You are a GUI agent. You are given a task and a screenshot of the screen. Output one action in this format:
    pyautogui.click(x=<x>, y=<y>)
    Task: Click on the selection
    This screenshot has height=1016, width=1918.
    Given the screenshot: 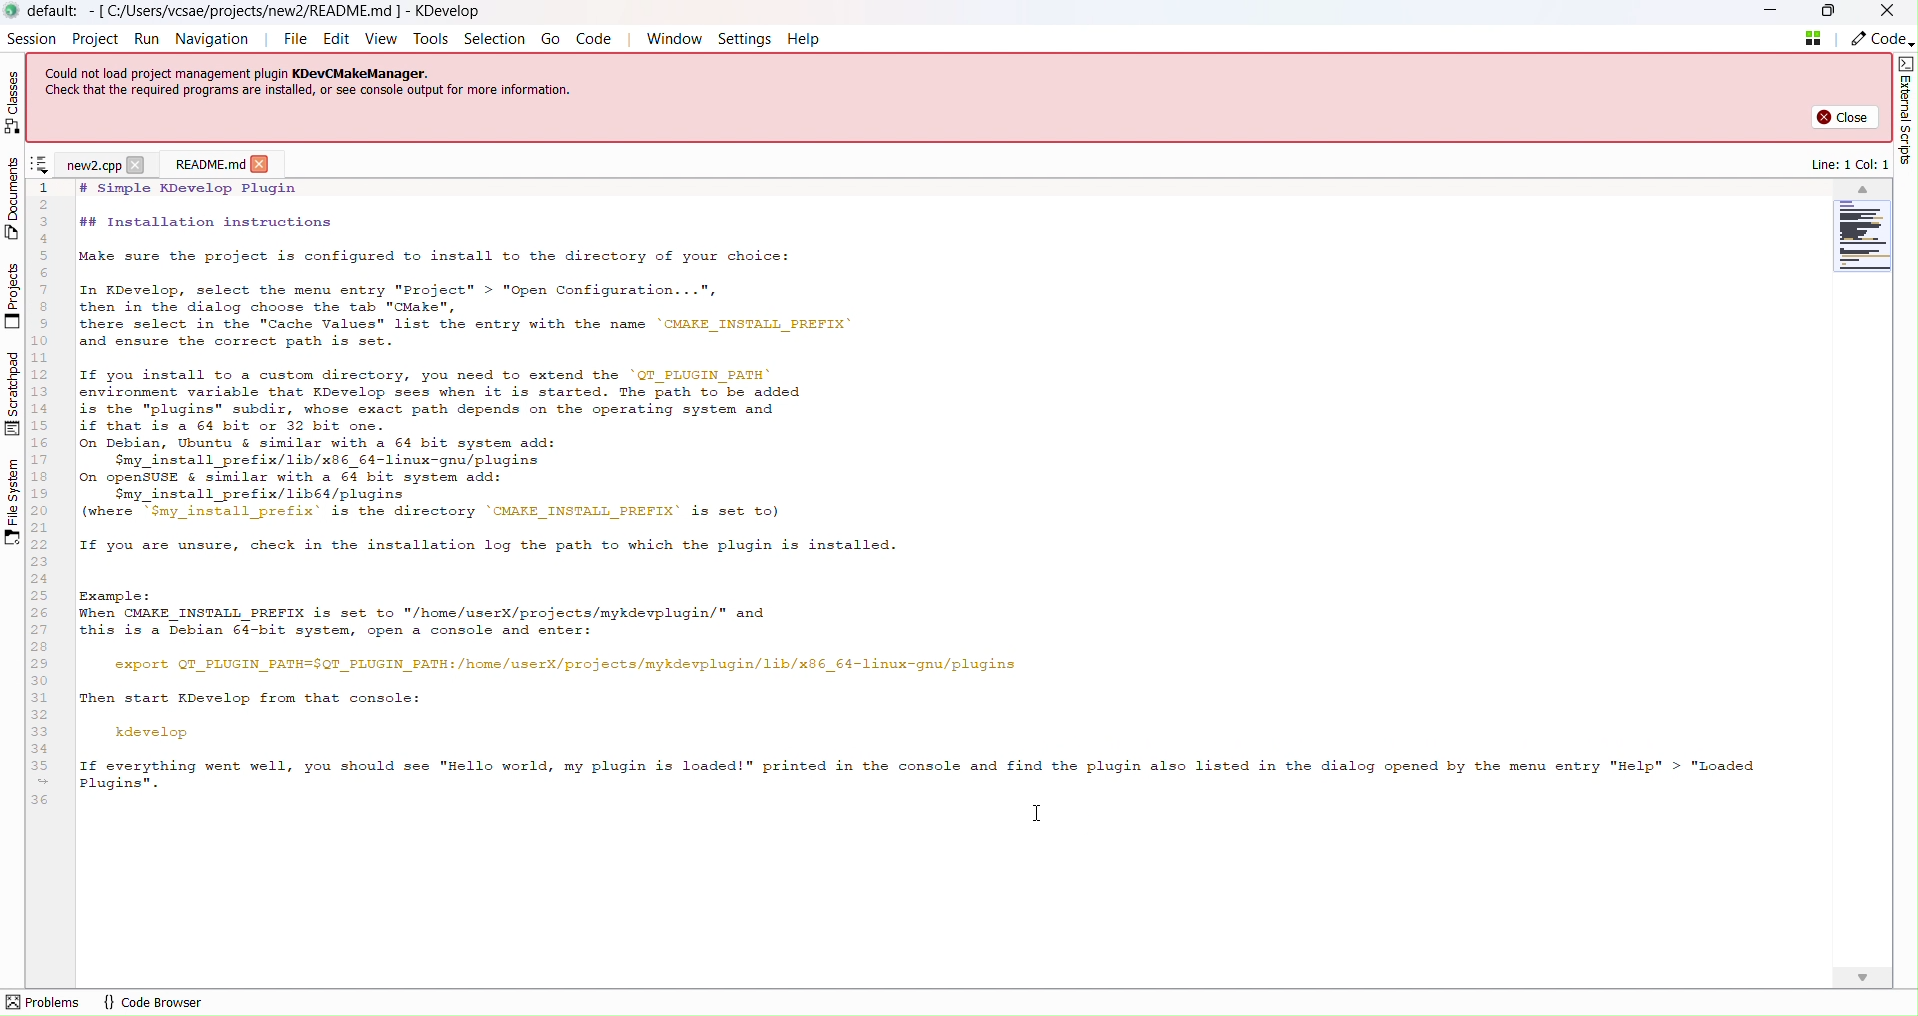 What is the action you would take?
    pyautogui.click(x=495, y=38)
    